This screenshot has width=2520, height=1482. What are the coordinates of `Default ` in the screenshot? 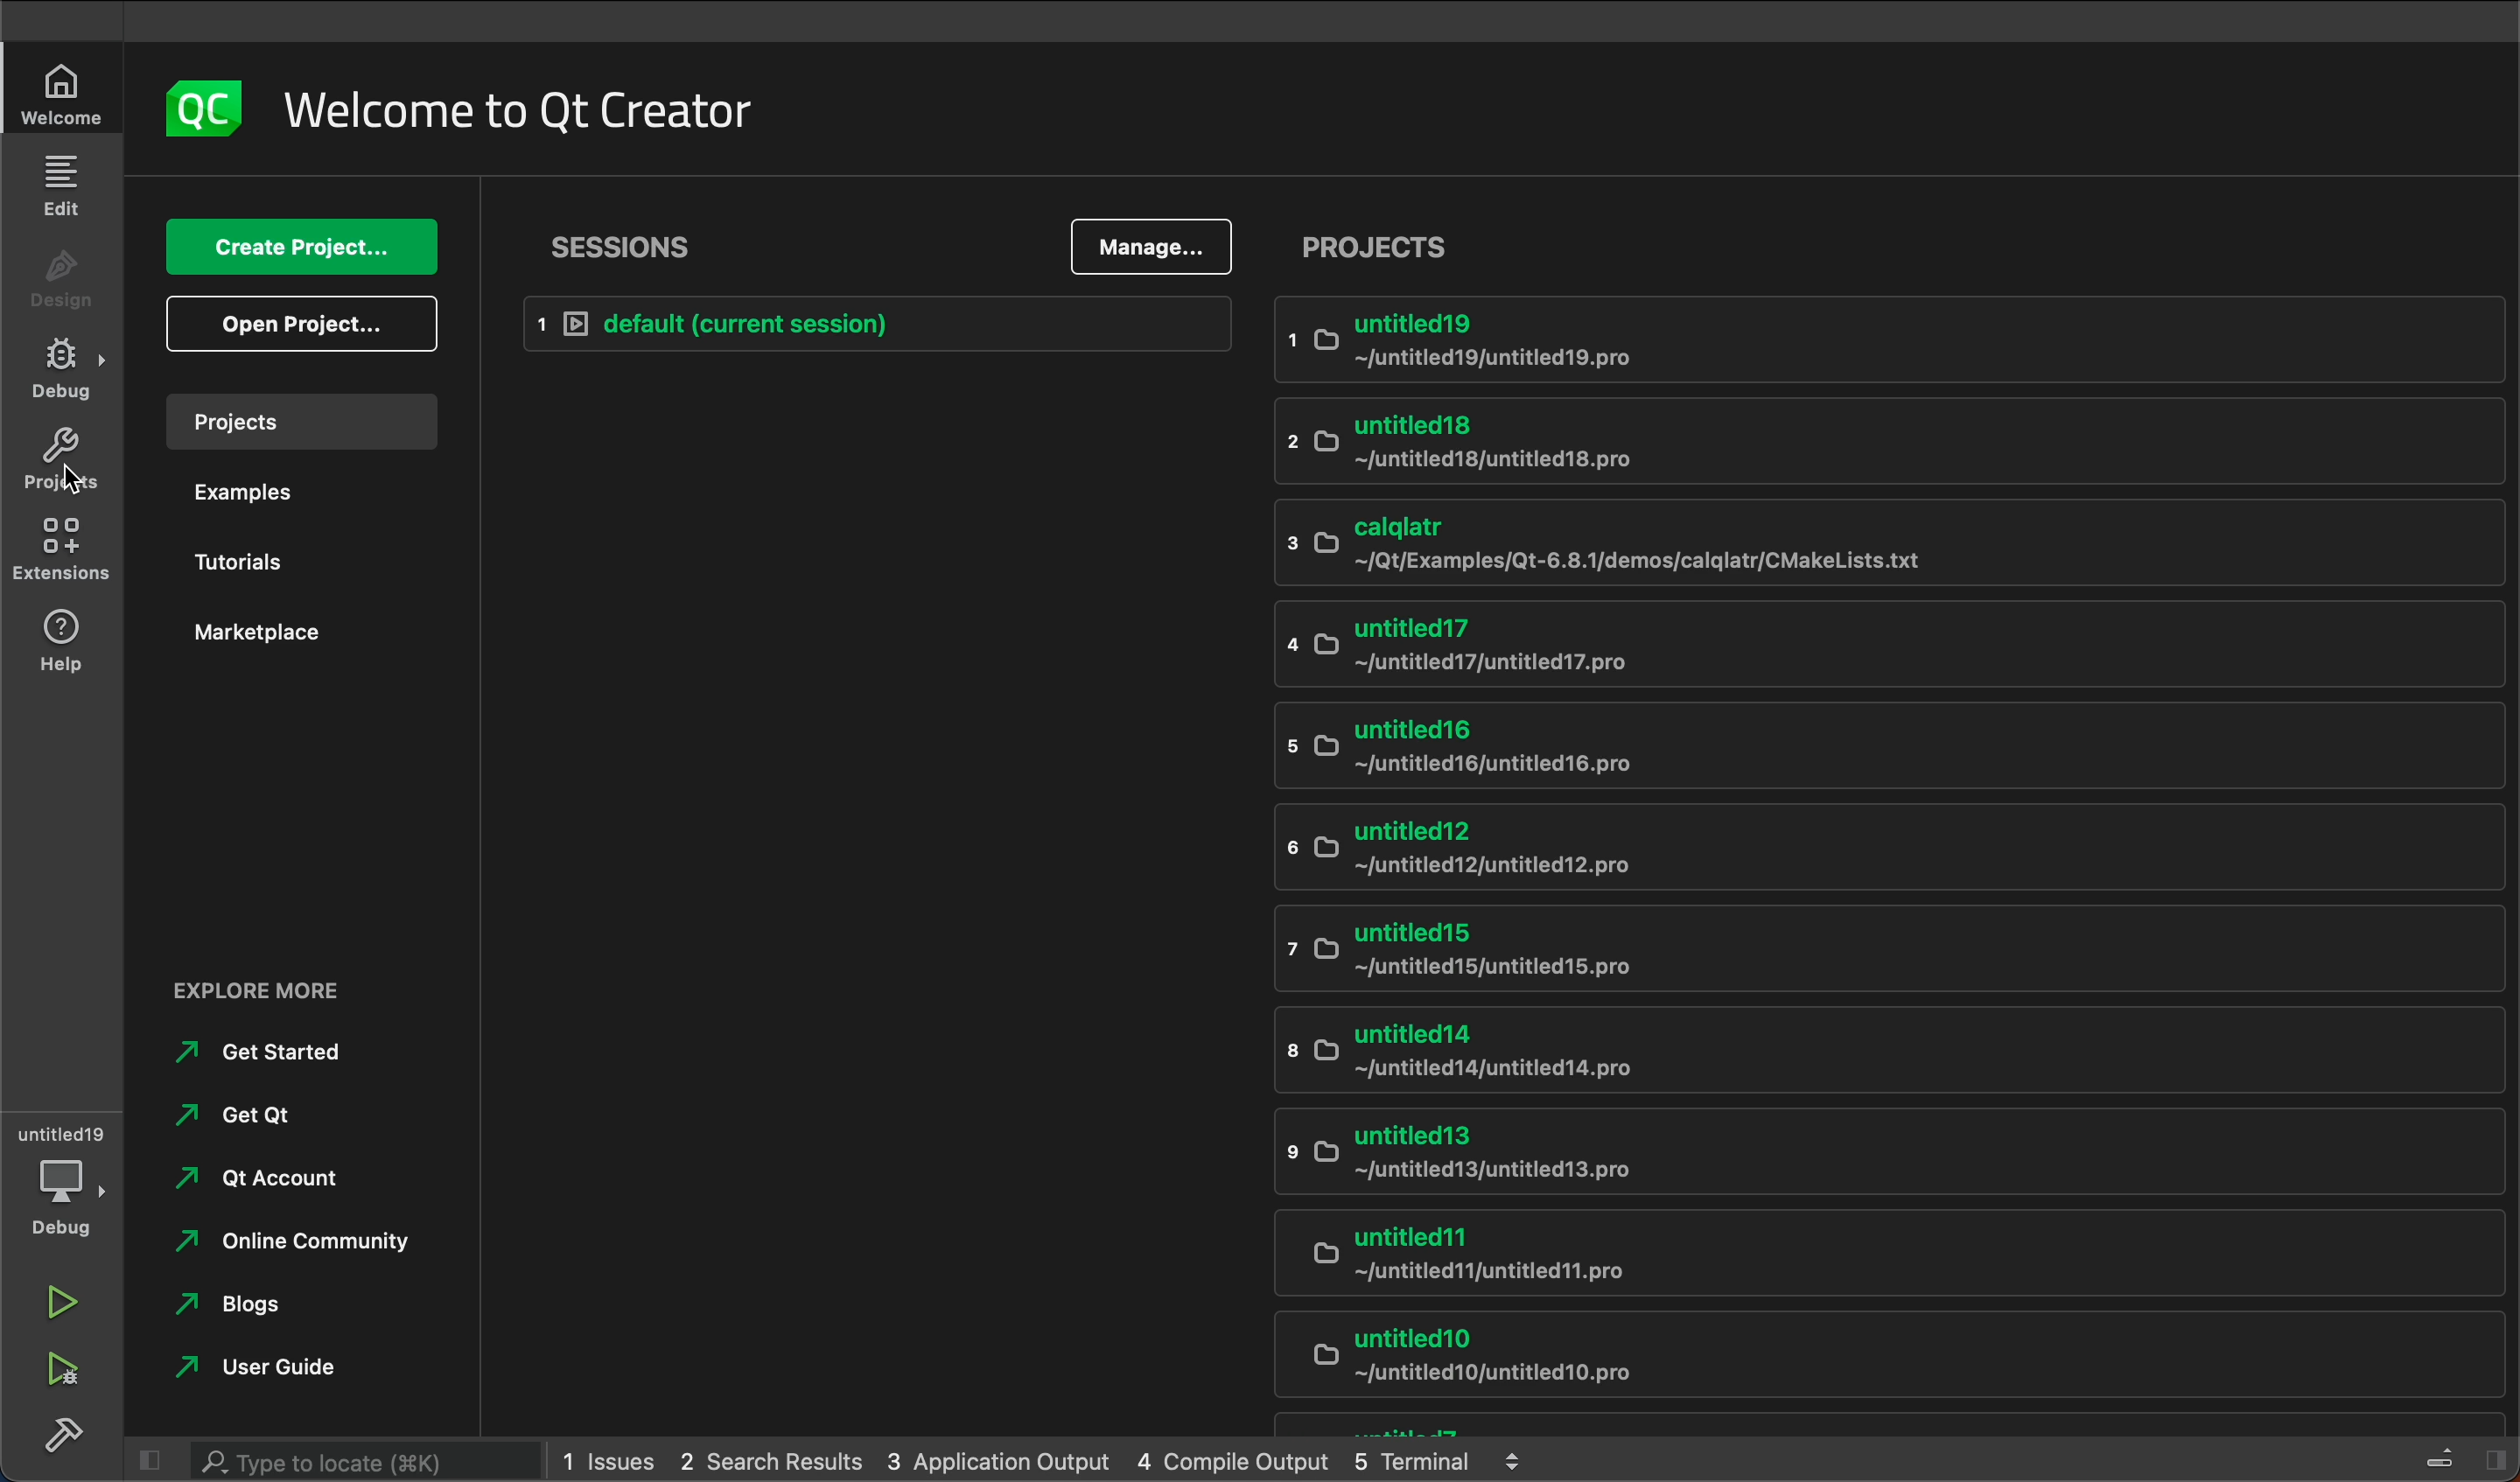 It's located at (875, 323).